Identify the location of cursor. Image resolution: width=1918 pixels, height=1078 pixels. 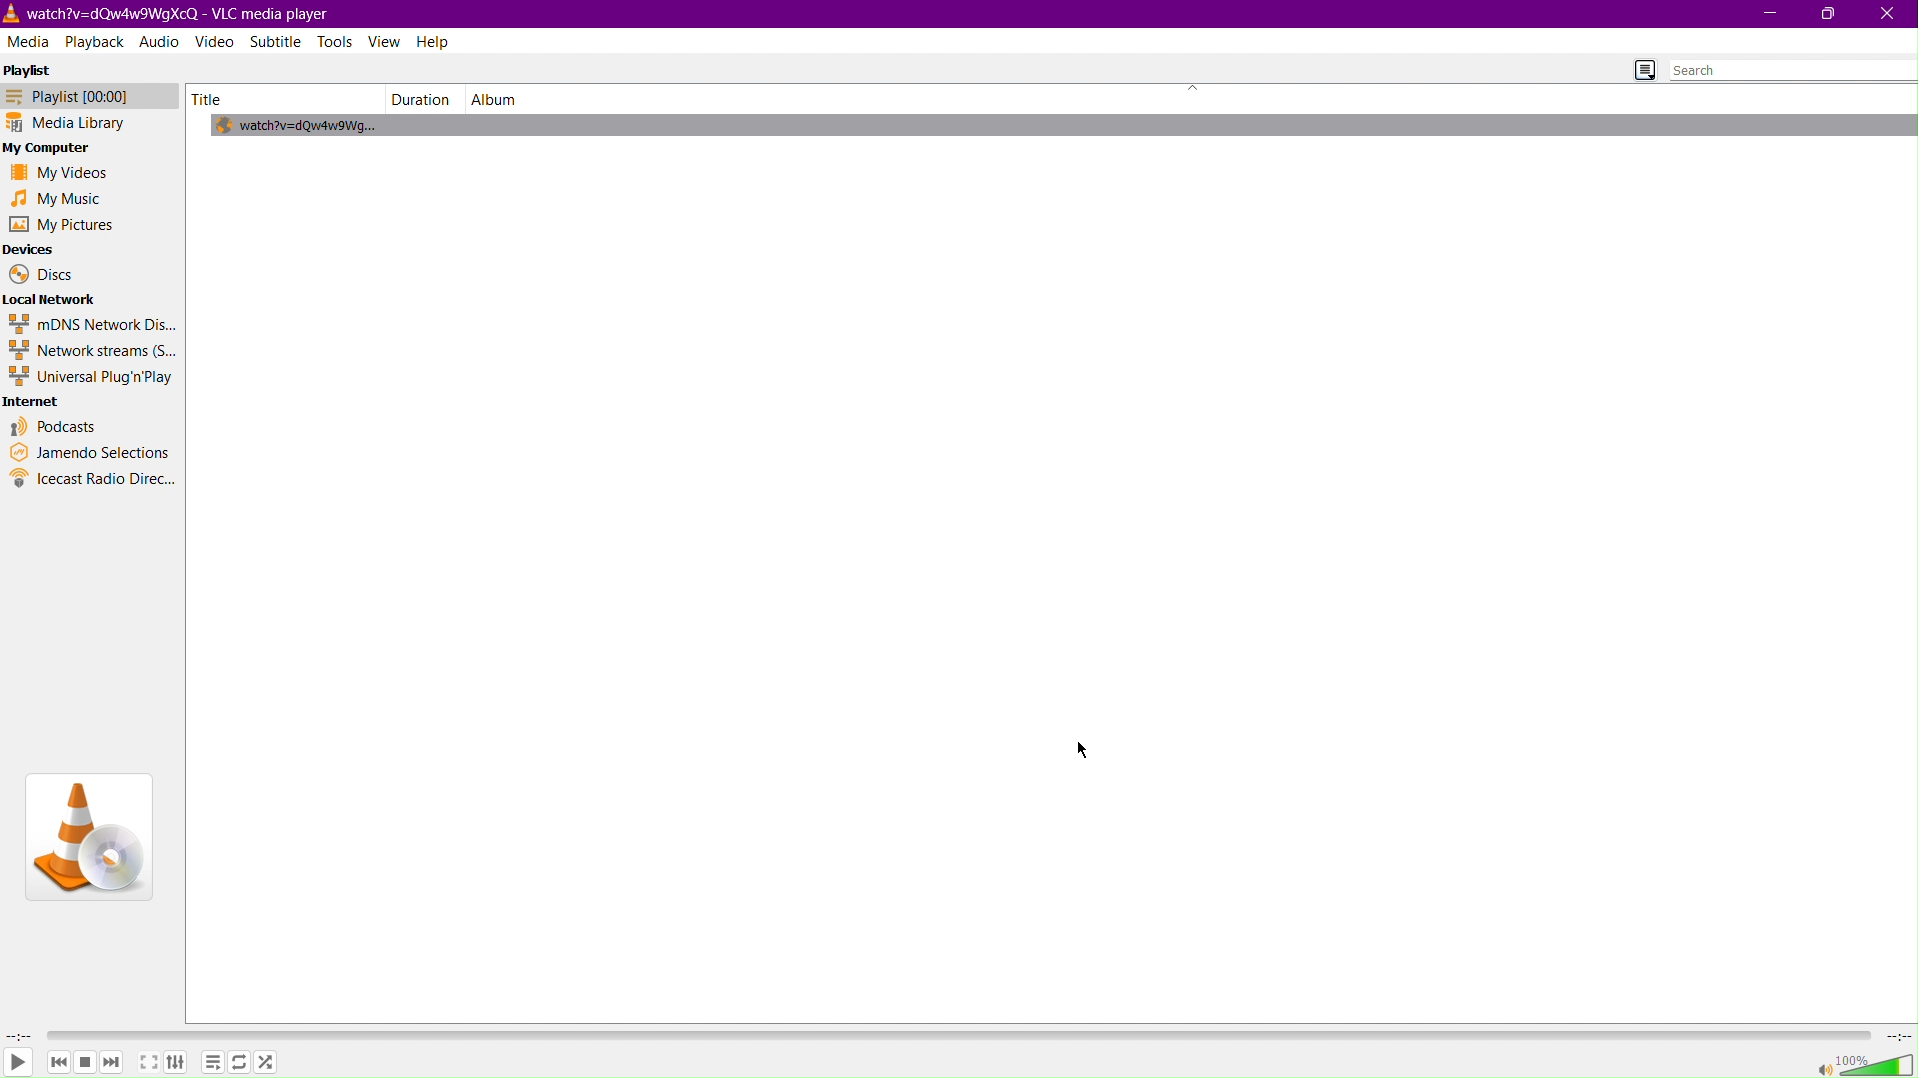
(1084, 750).